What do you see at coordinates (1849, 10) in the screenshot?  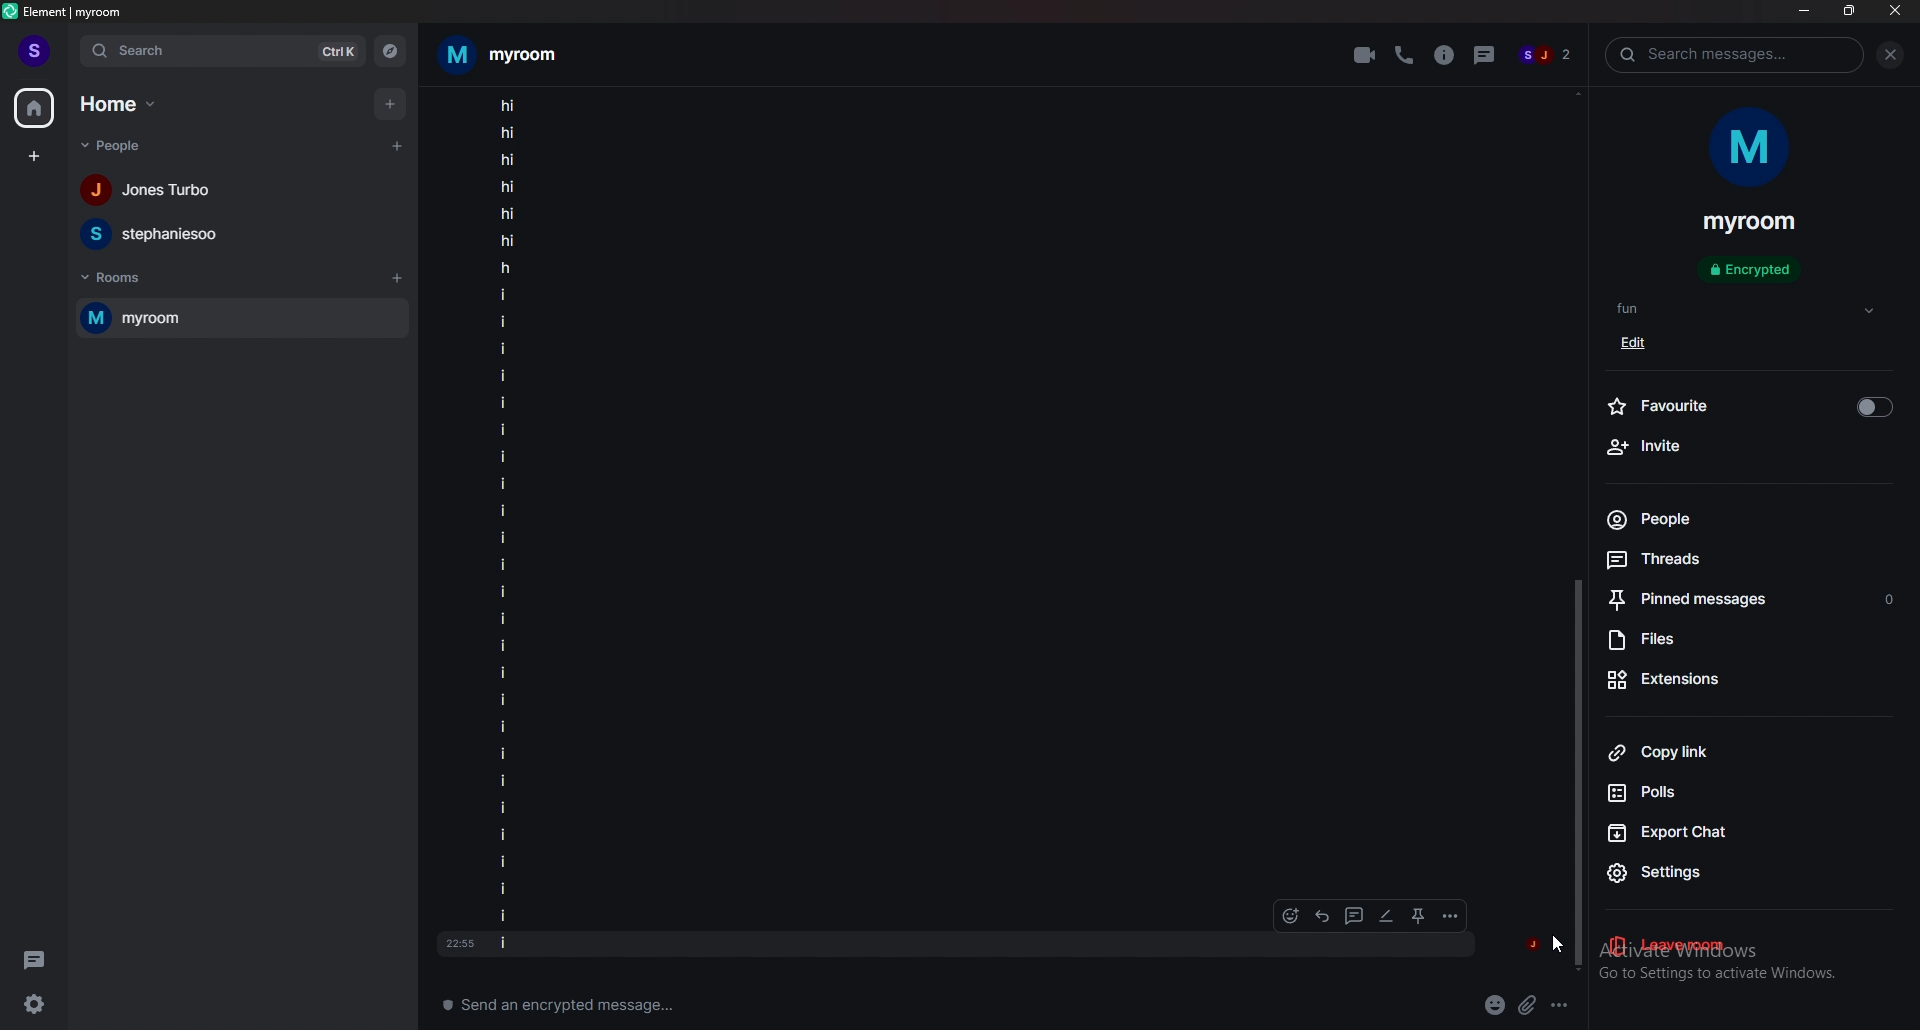 I see `resize` at bounding box center [1849, 10].